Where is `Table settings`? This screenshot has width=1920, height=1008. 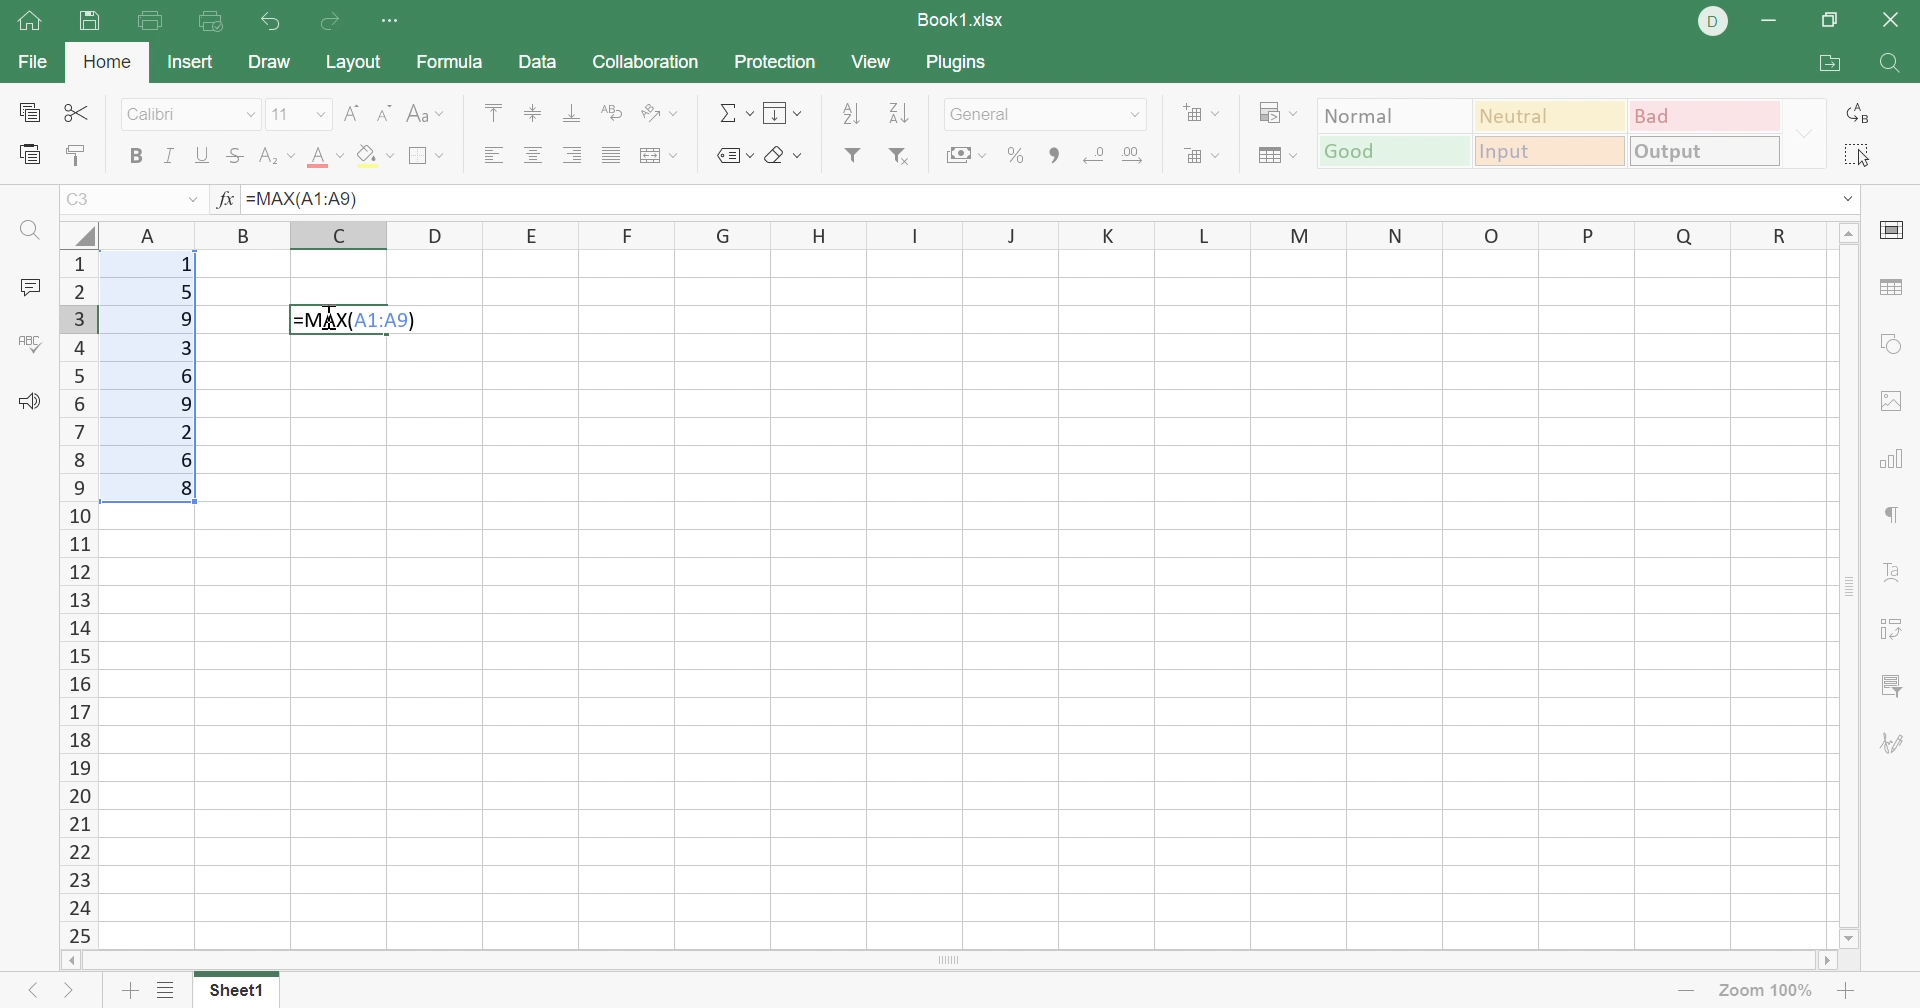 Table settings is located at coordinates (1891, 287).